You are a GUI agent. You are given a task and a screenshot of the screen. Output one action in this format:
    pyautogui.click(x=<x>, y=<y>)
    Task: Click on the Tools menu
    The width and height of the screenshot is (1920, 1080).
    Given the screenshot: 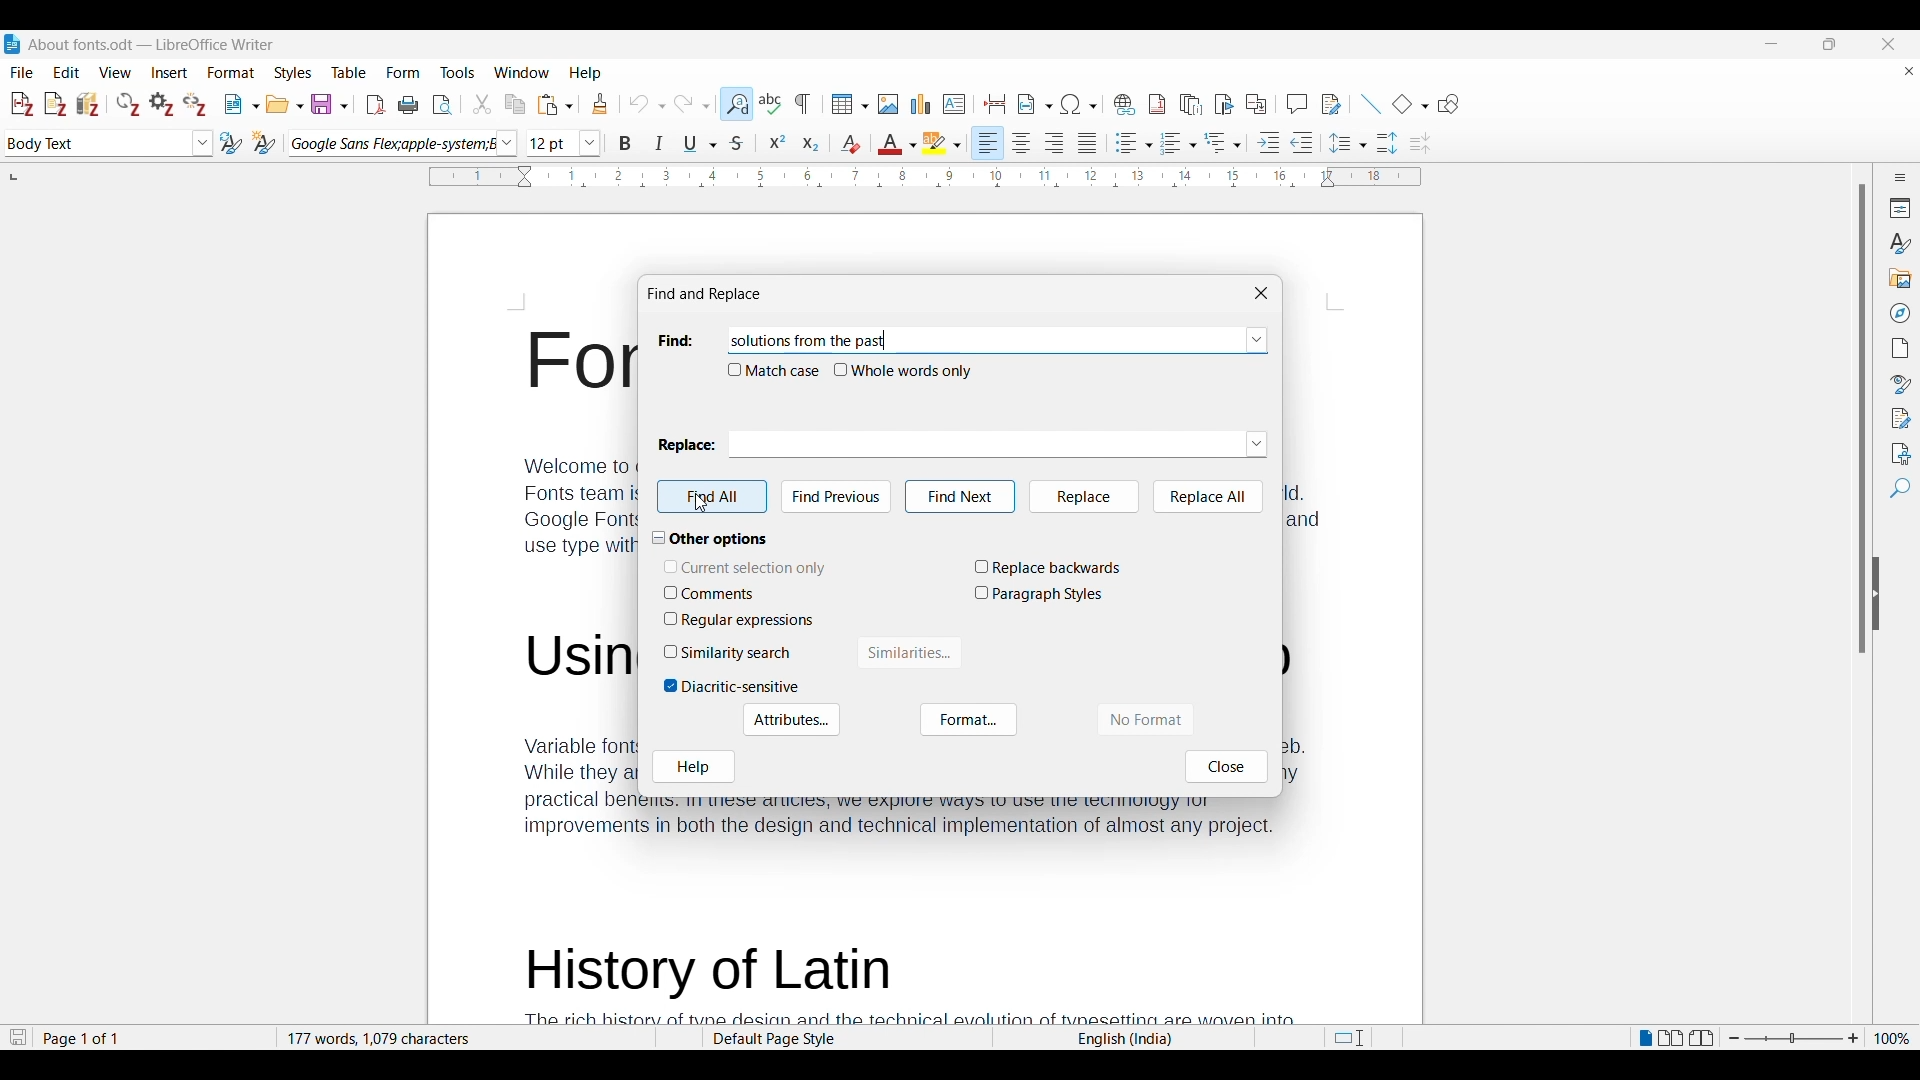 What is the action you would take?
    pyautogui.click(x=457, y=72)
    